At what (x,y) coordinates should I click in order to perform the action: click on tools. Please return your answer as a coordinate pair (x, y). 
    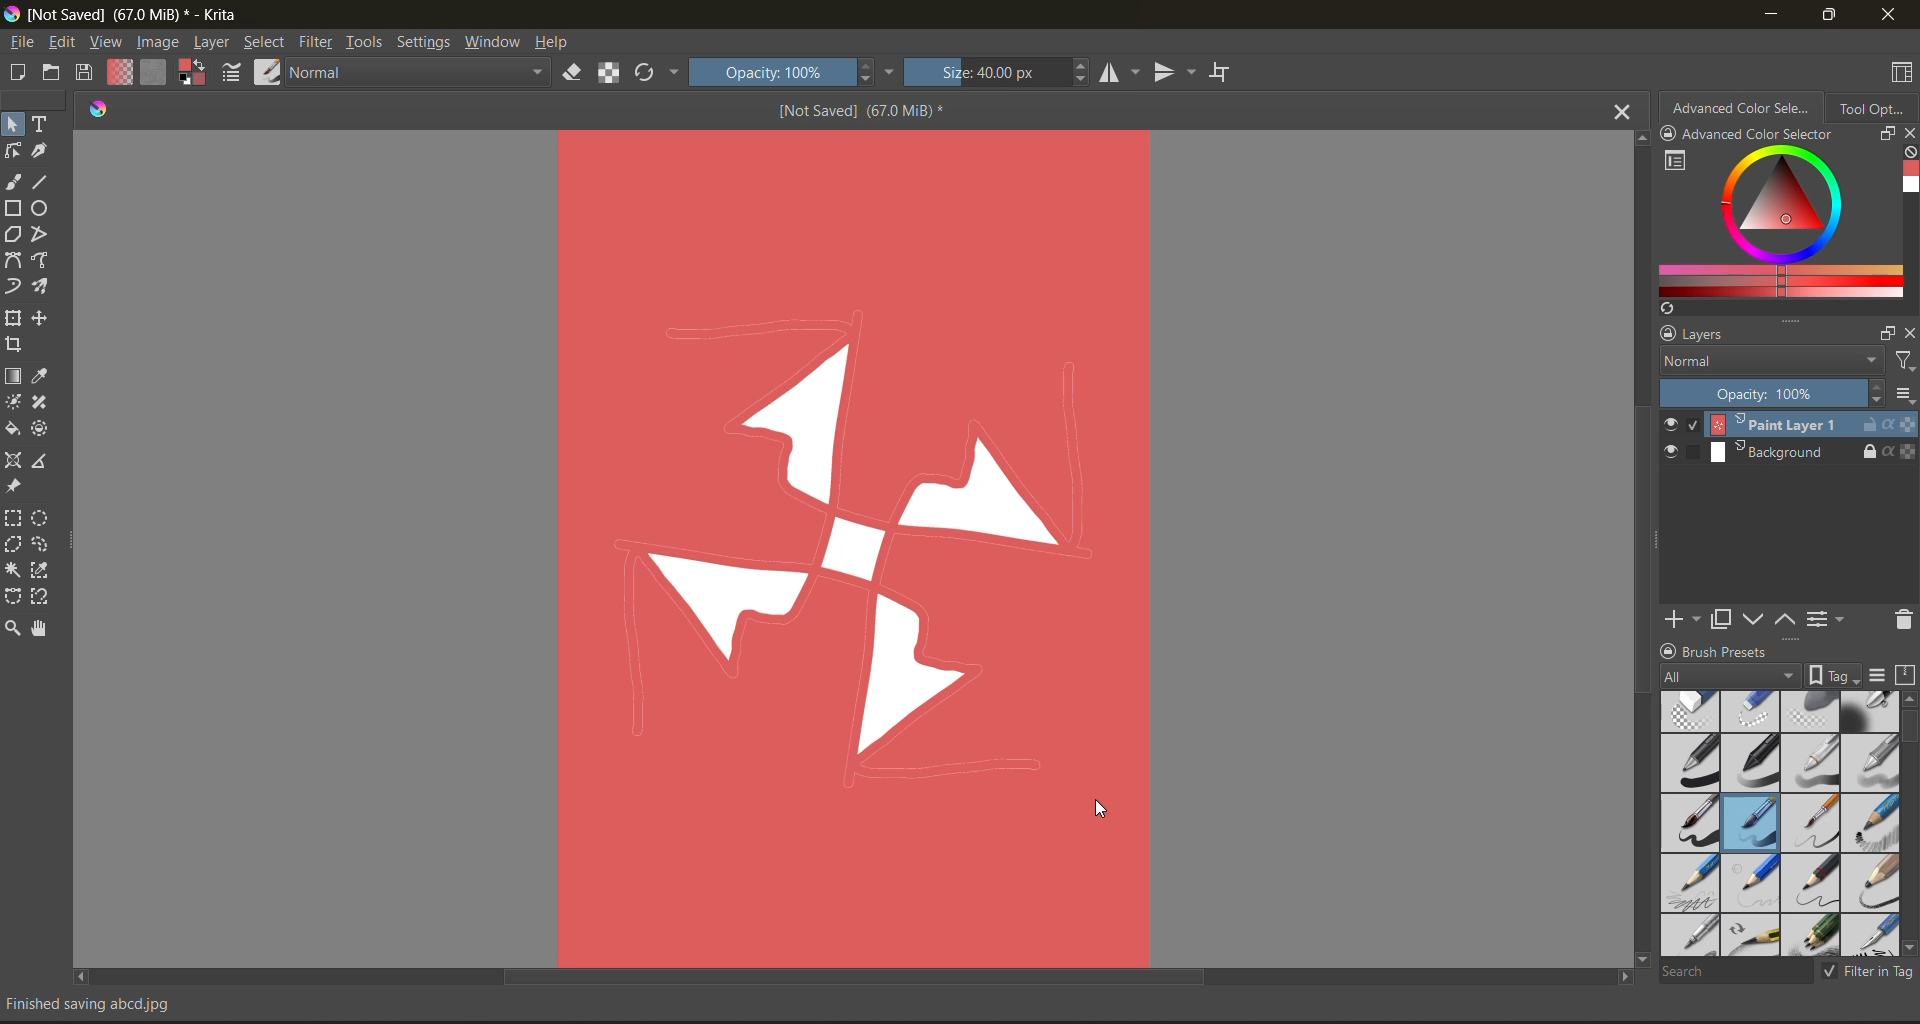
    Looking at the image, I should click on (12, 123).